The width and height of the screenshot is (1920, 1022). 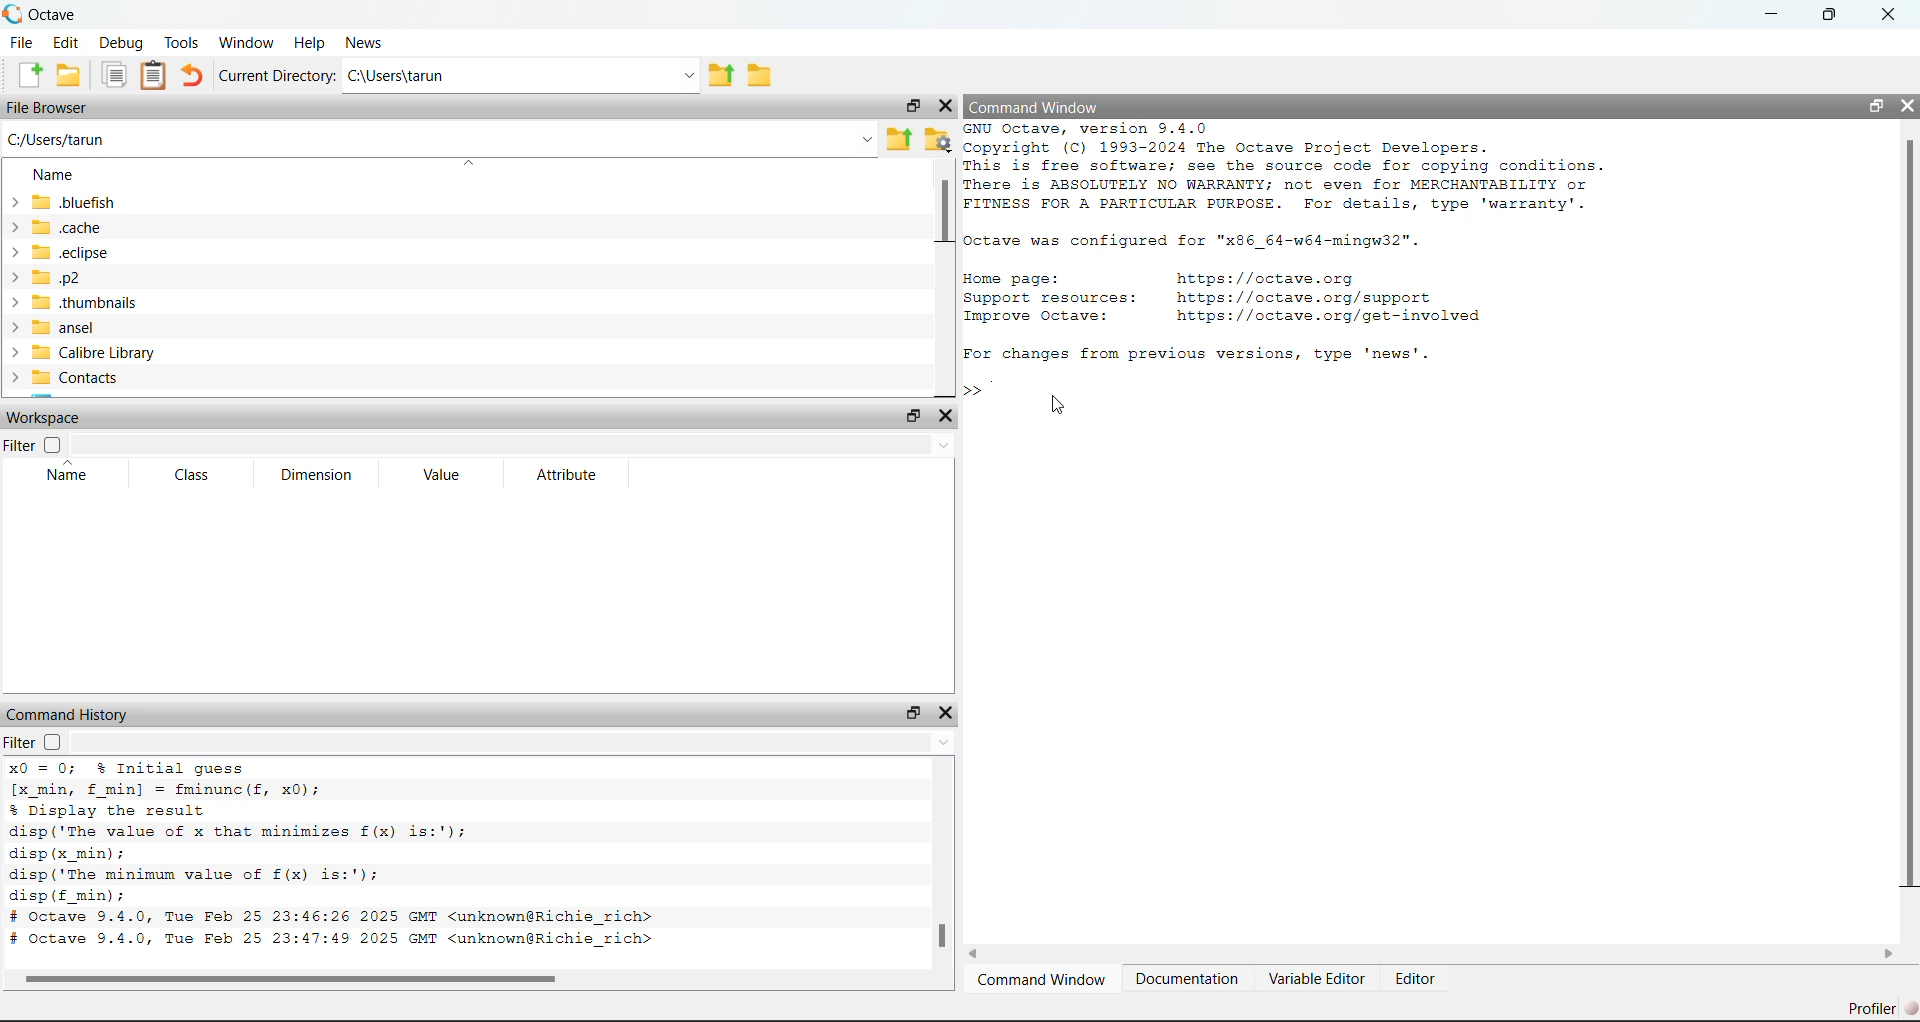 I want to click on Scrollbar, so click(x=306, y=976).